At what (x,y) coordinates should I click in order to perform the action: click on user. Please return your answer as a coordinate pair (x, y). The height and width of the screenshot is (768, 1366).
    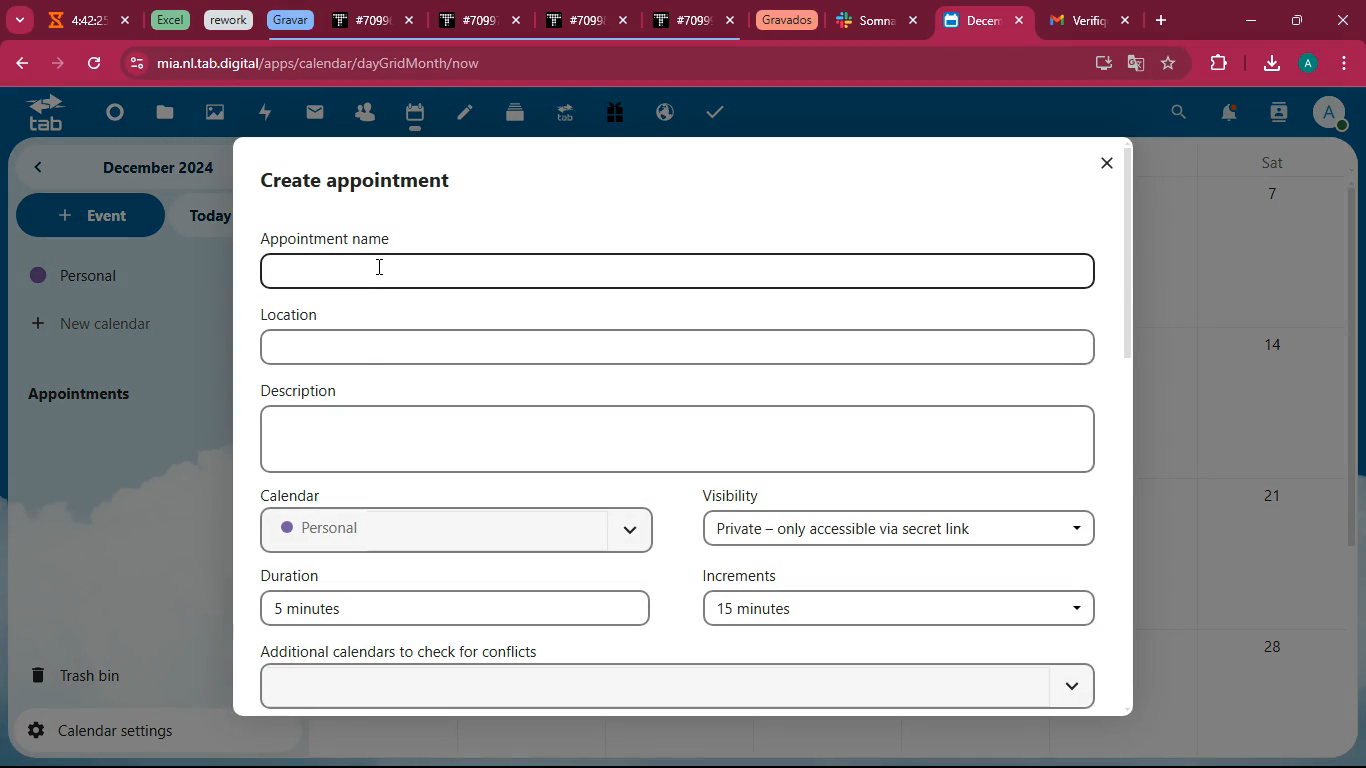
    Looking at the image, I should click on (1278, 115).